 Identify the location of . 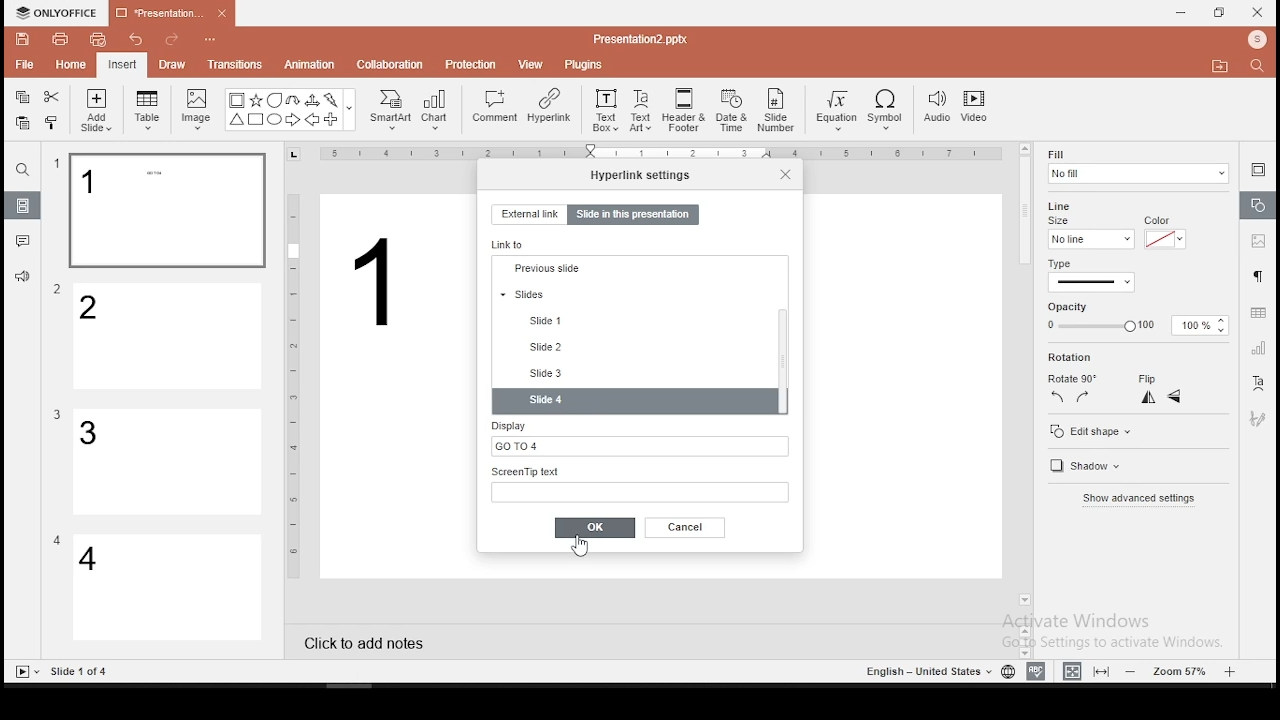
(926, 672).